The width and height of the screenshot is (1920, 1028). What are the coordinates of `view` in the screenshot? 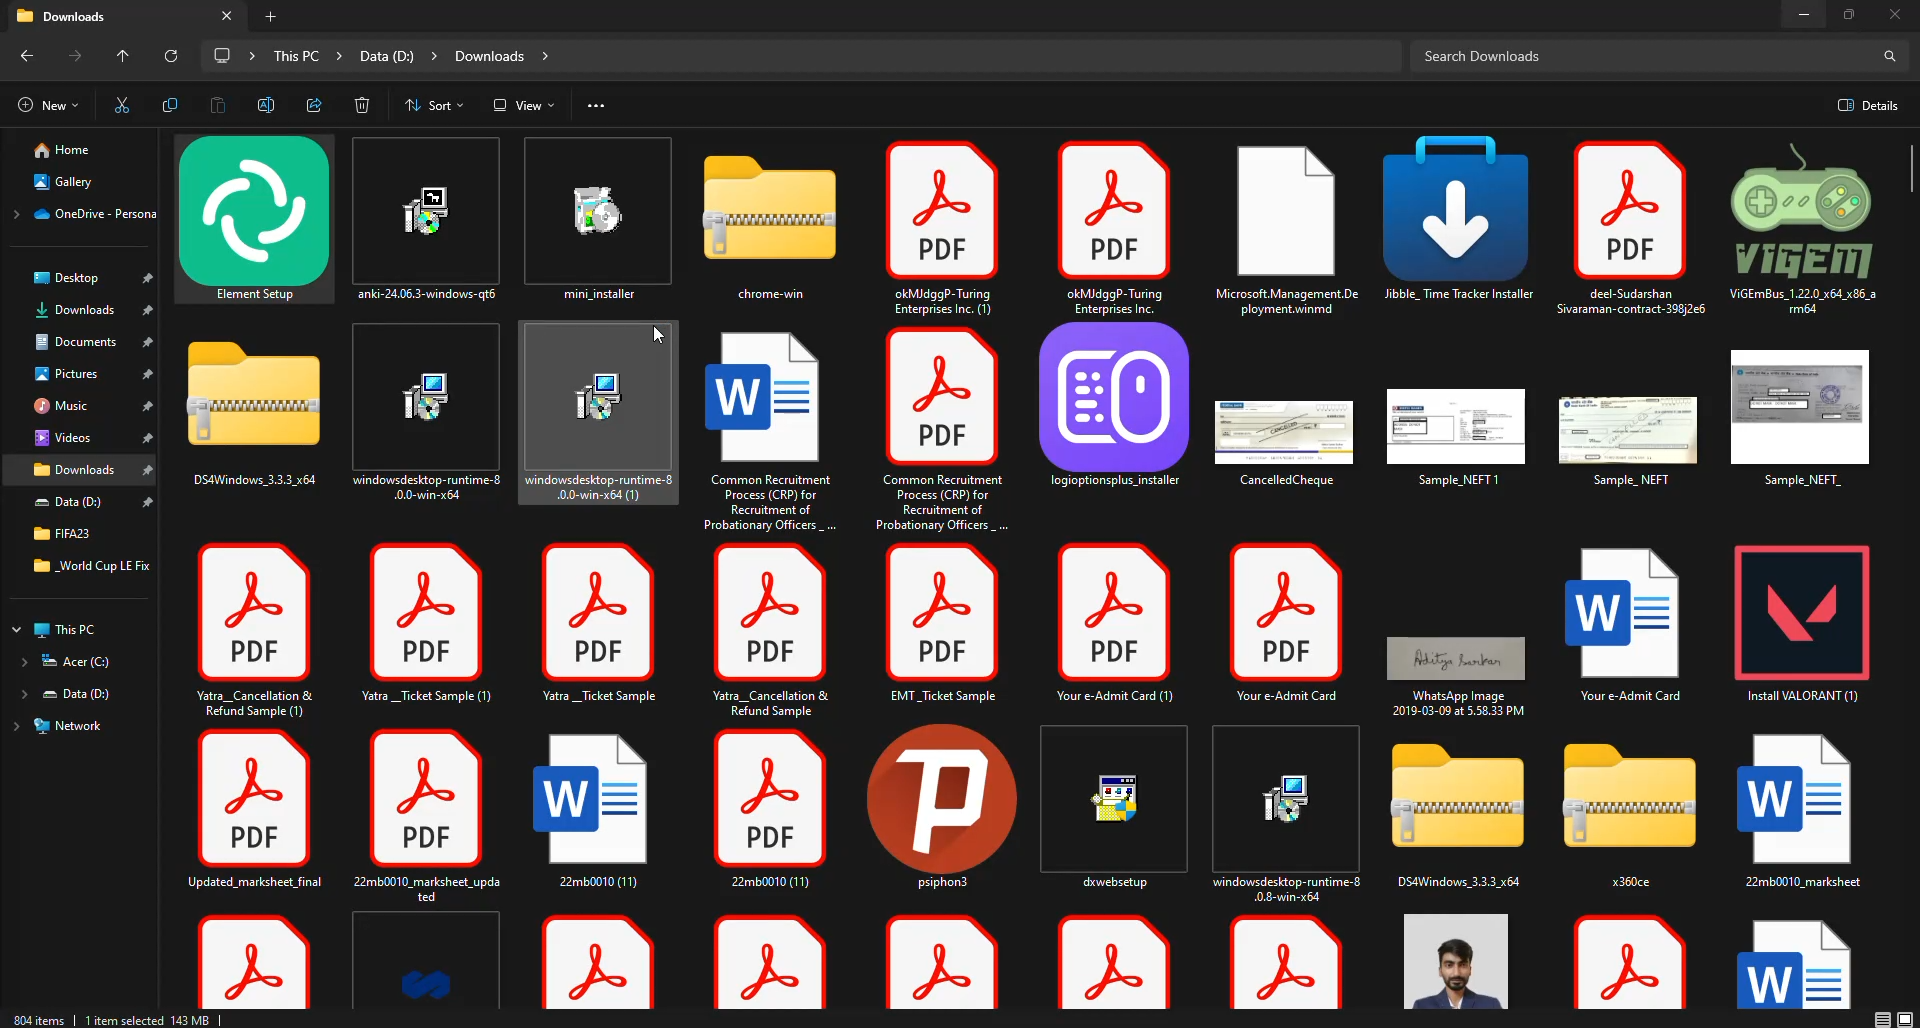 It's located at (519, 106).